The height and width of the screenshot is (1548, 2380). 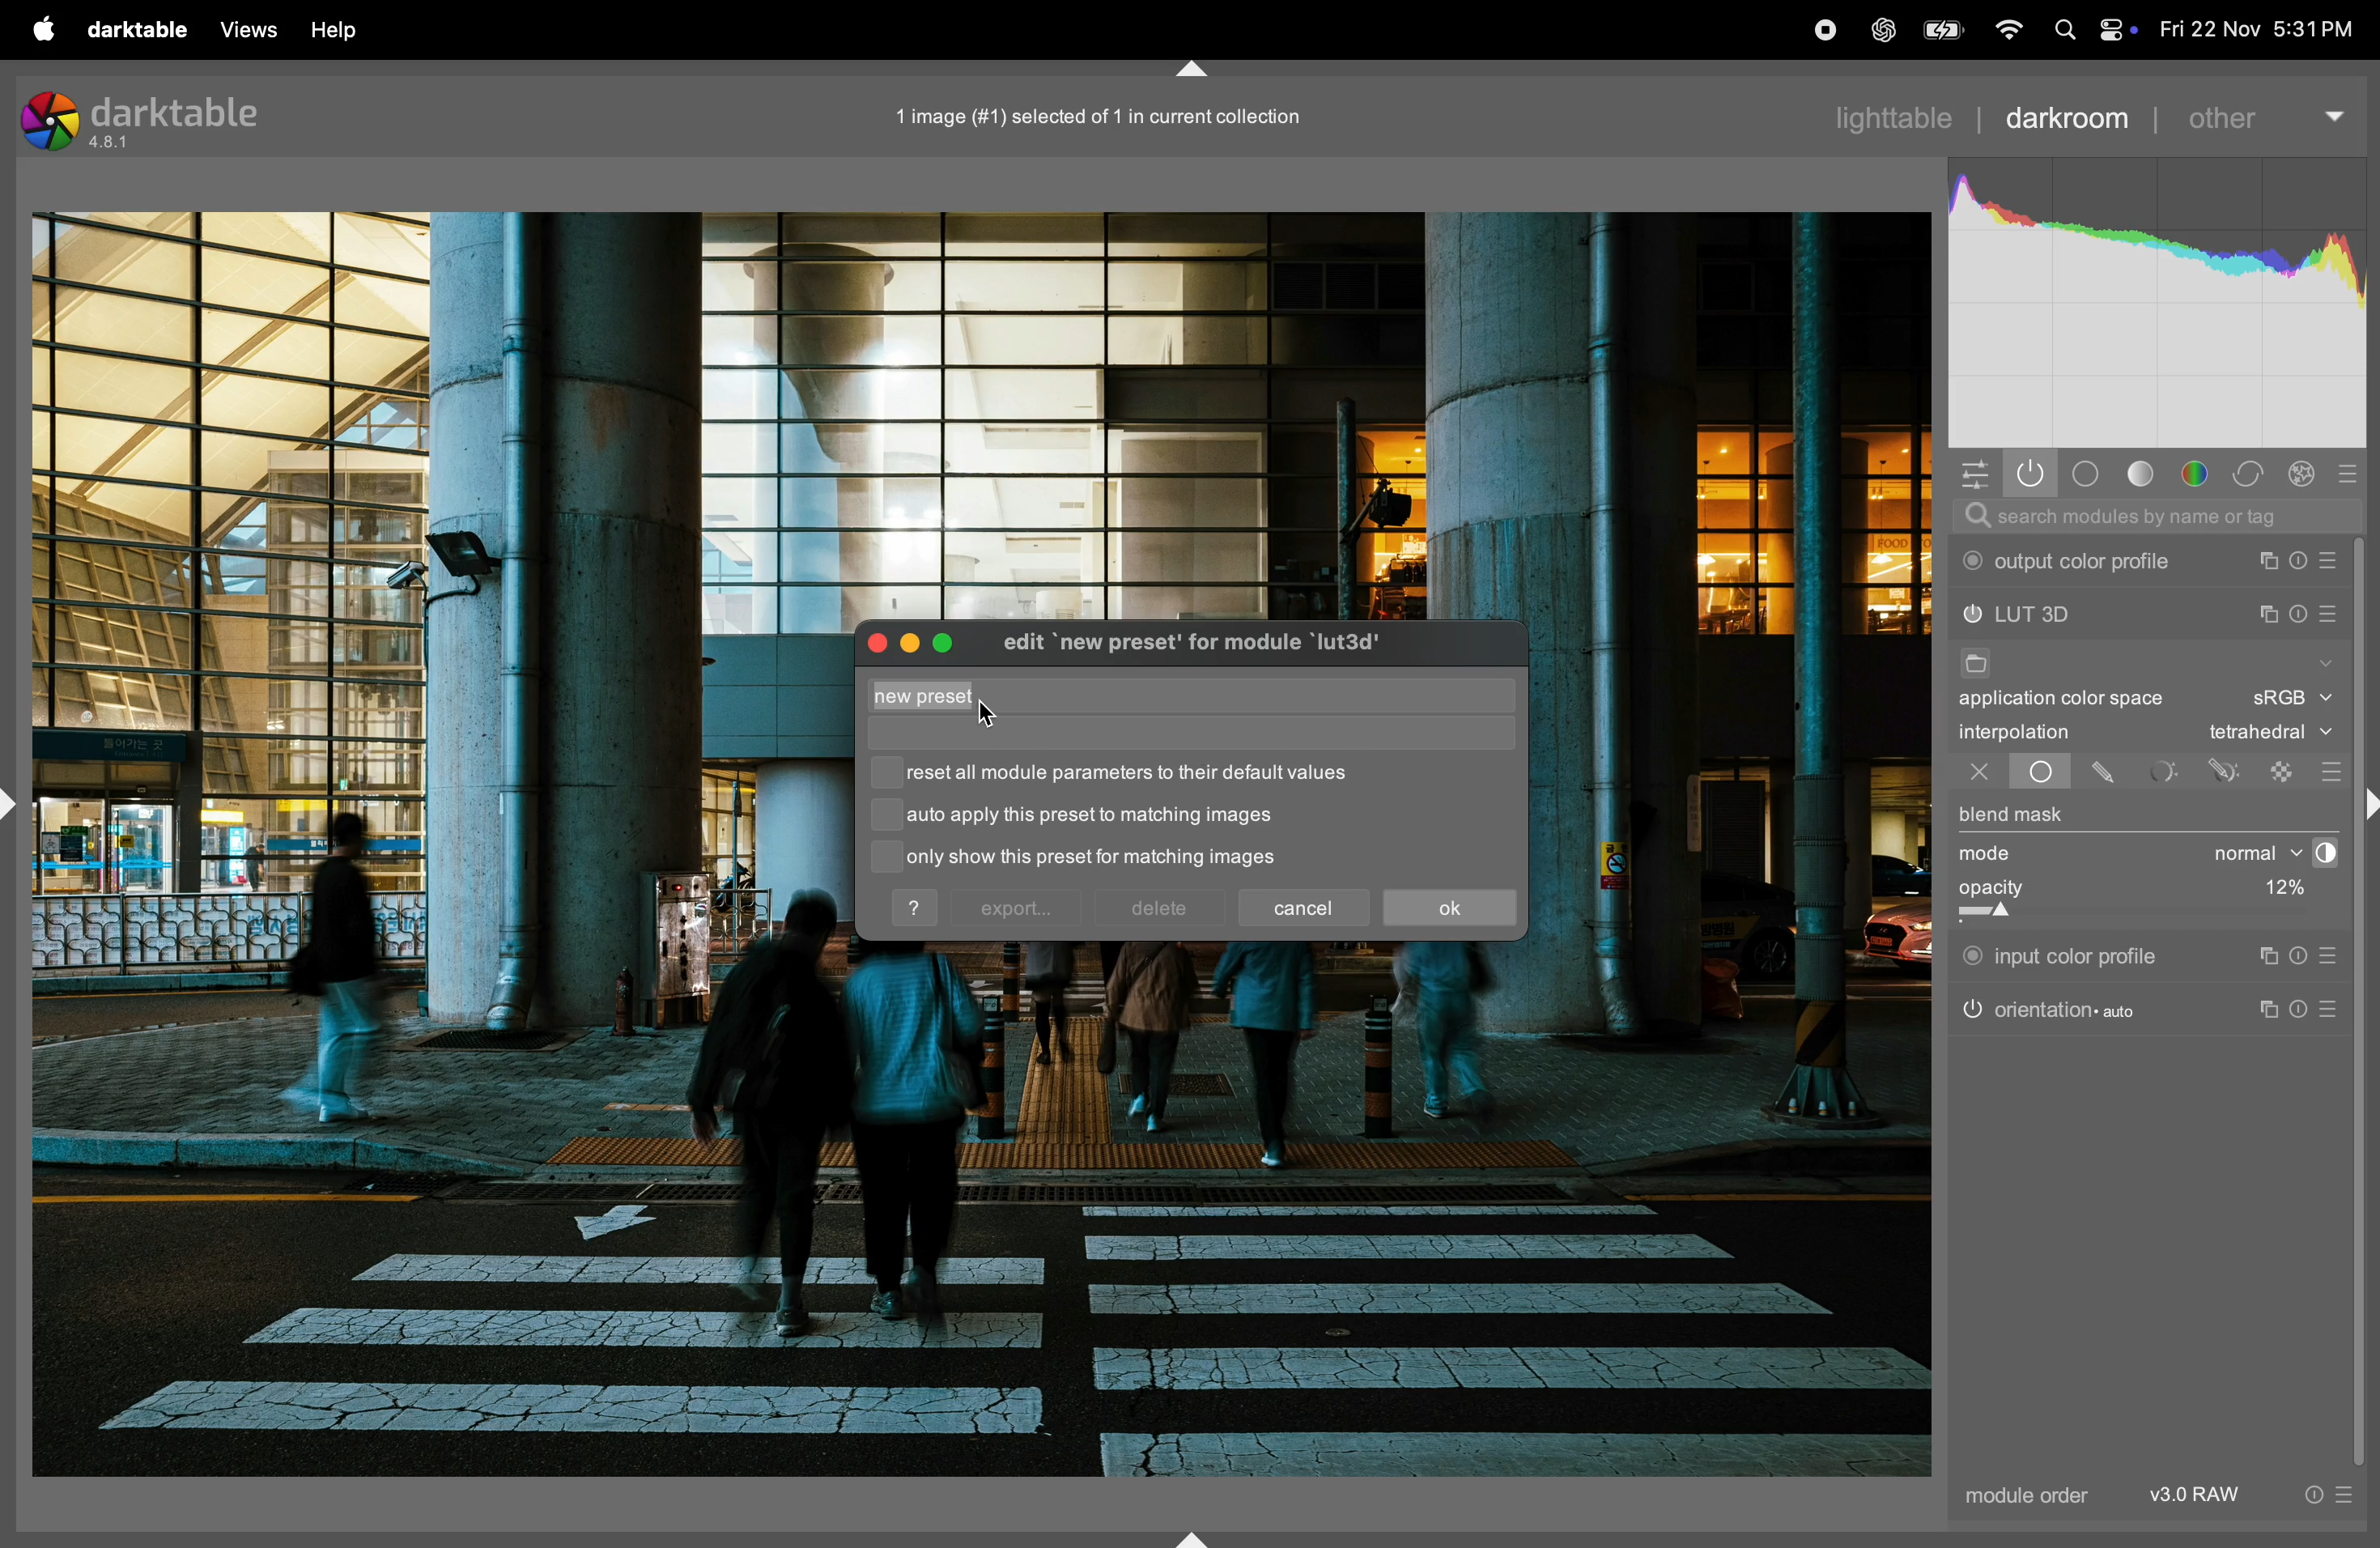 What do you see at coordinates (2264, 109) in the screenshot?
I see `other` at bounding box center [2264, 109].